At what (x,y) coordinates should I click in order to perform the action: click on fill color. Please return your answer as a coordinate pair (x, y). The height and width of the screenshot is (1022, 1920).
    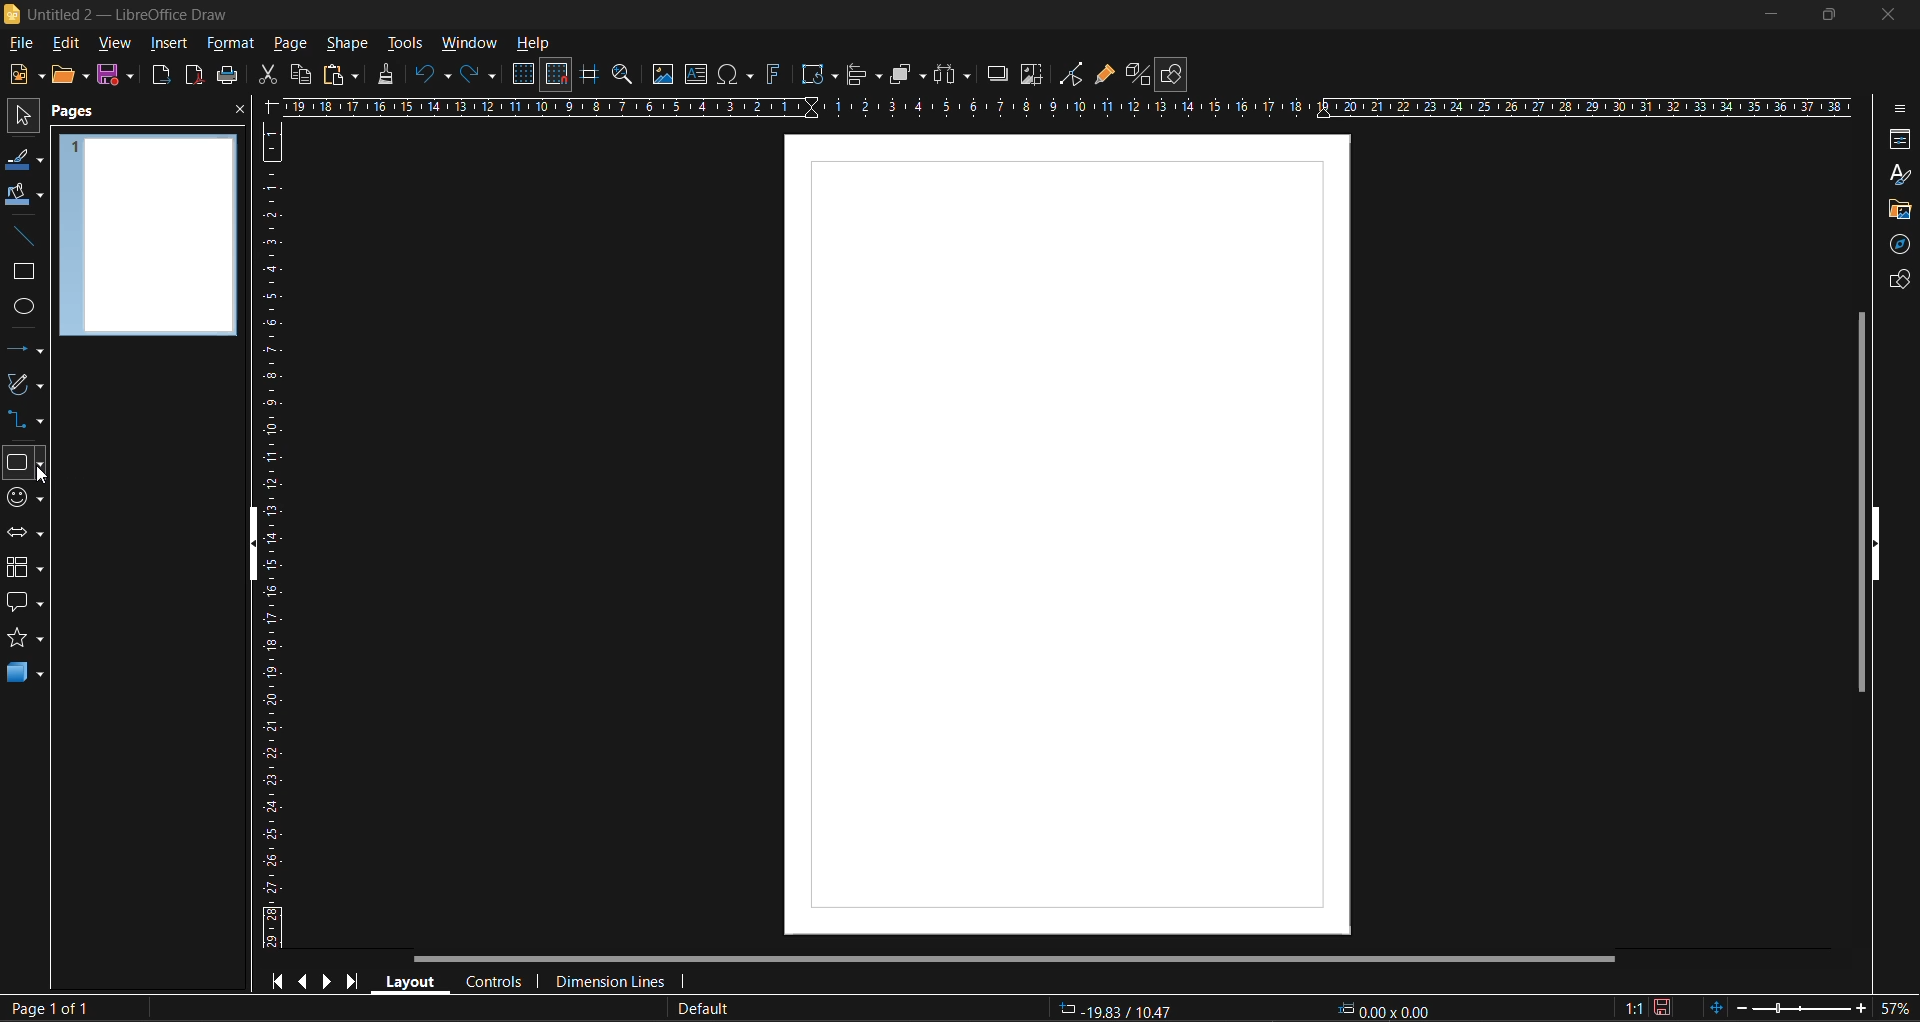
    Looking at the image, I should click on (25, 194).